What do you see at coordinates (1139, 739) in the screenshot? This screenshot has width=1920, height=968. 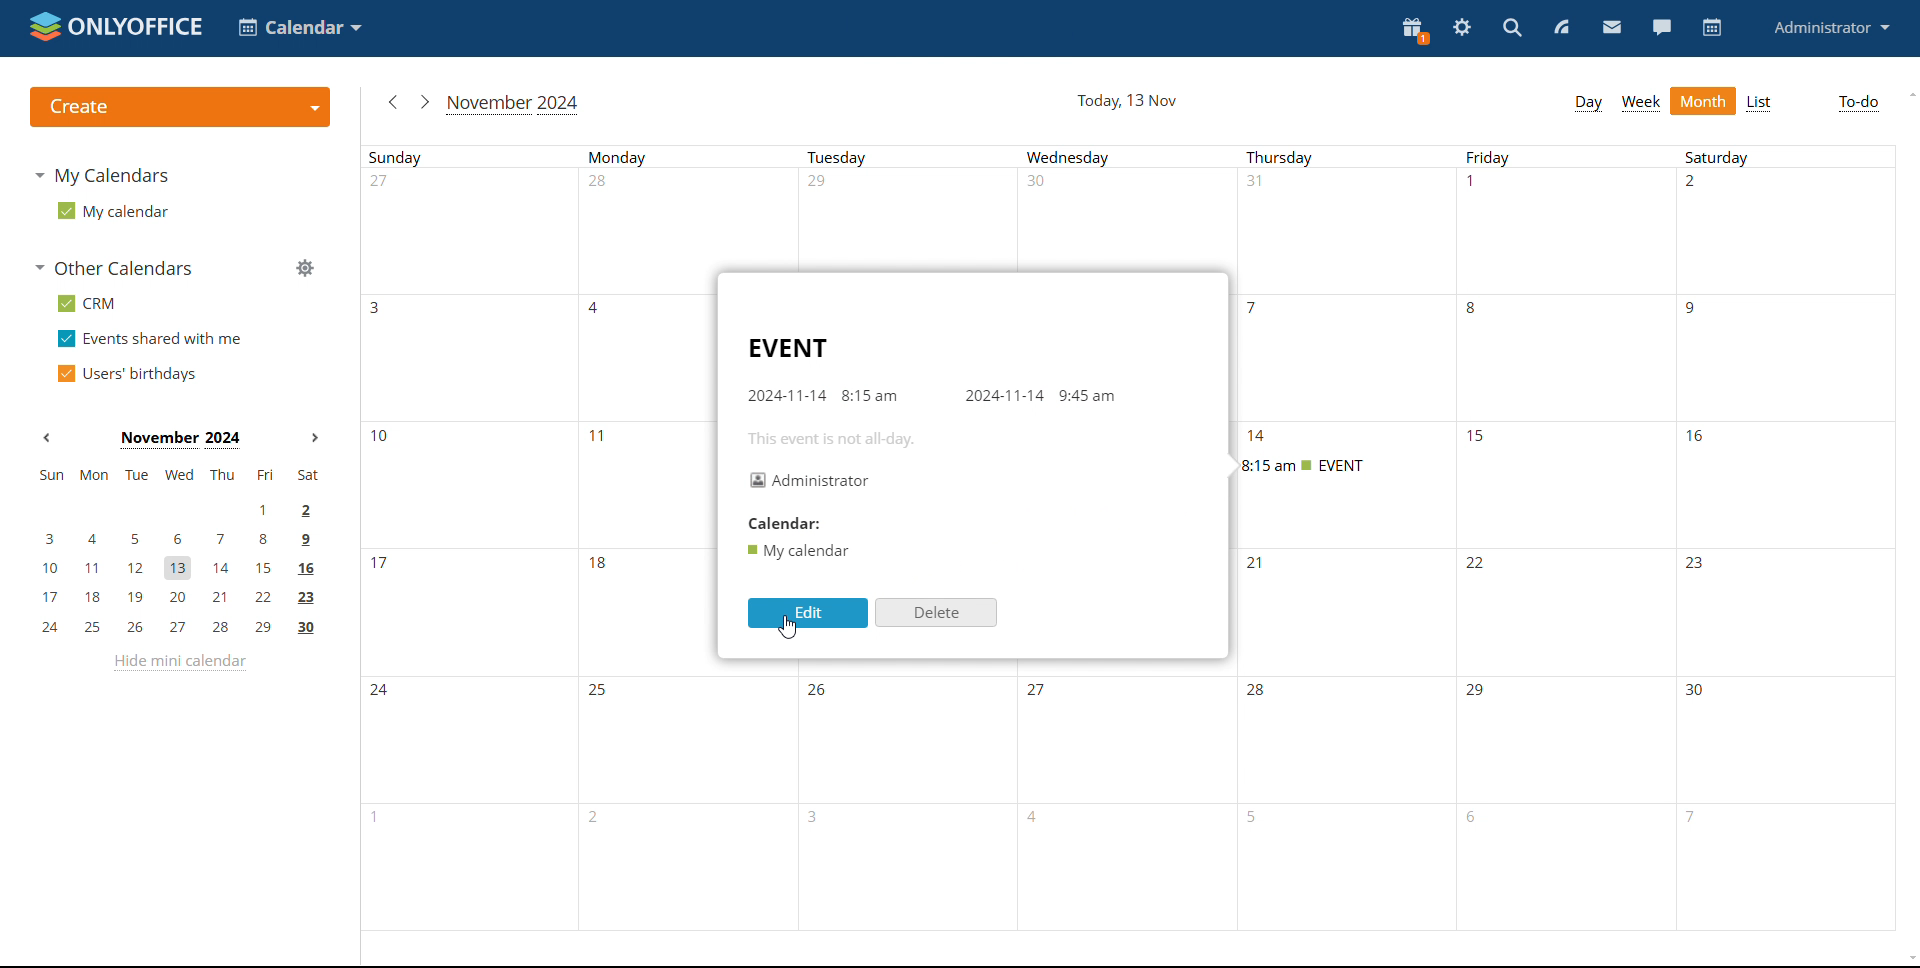 I see `unallocated time slots` at bounding box center [1139, 739].